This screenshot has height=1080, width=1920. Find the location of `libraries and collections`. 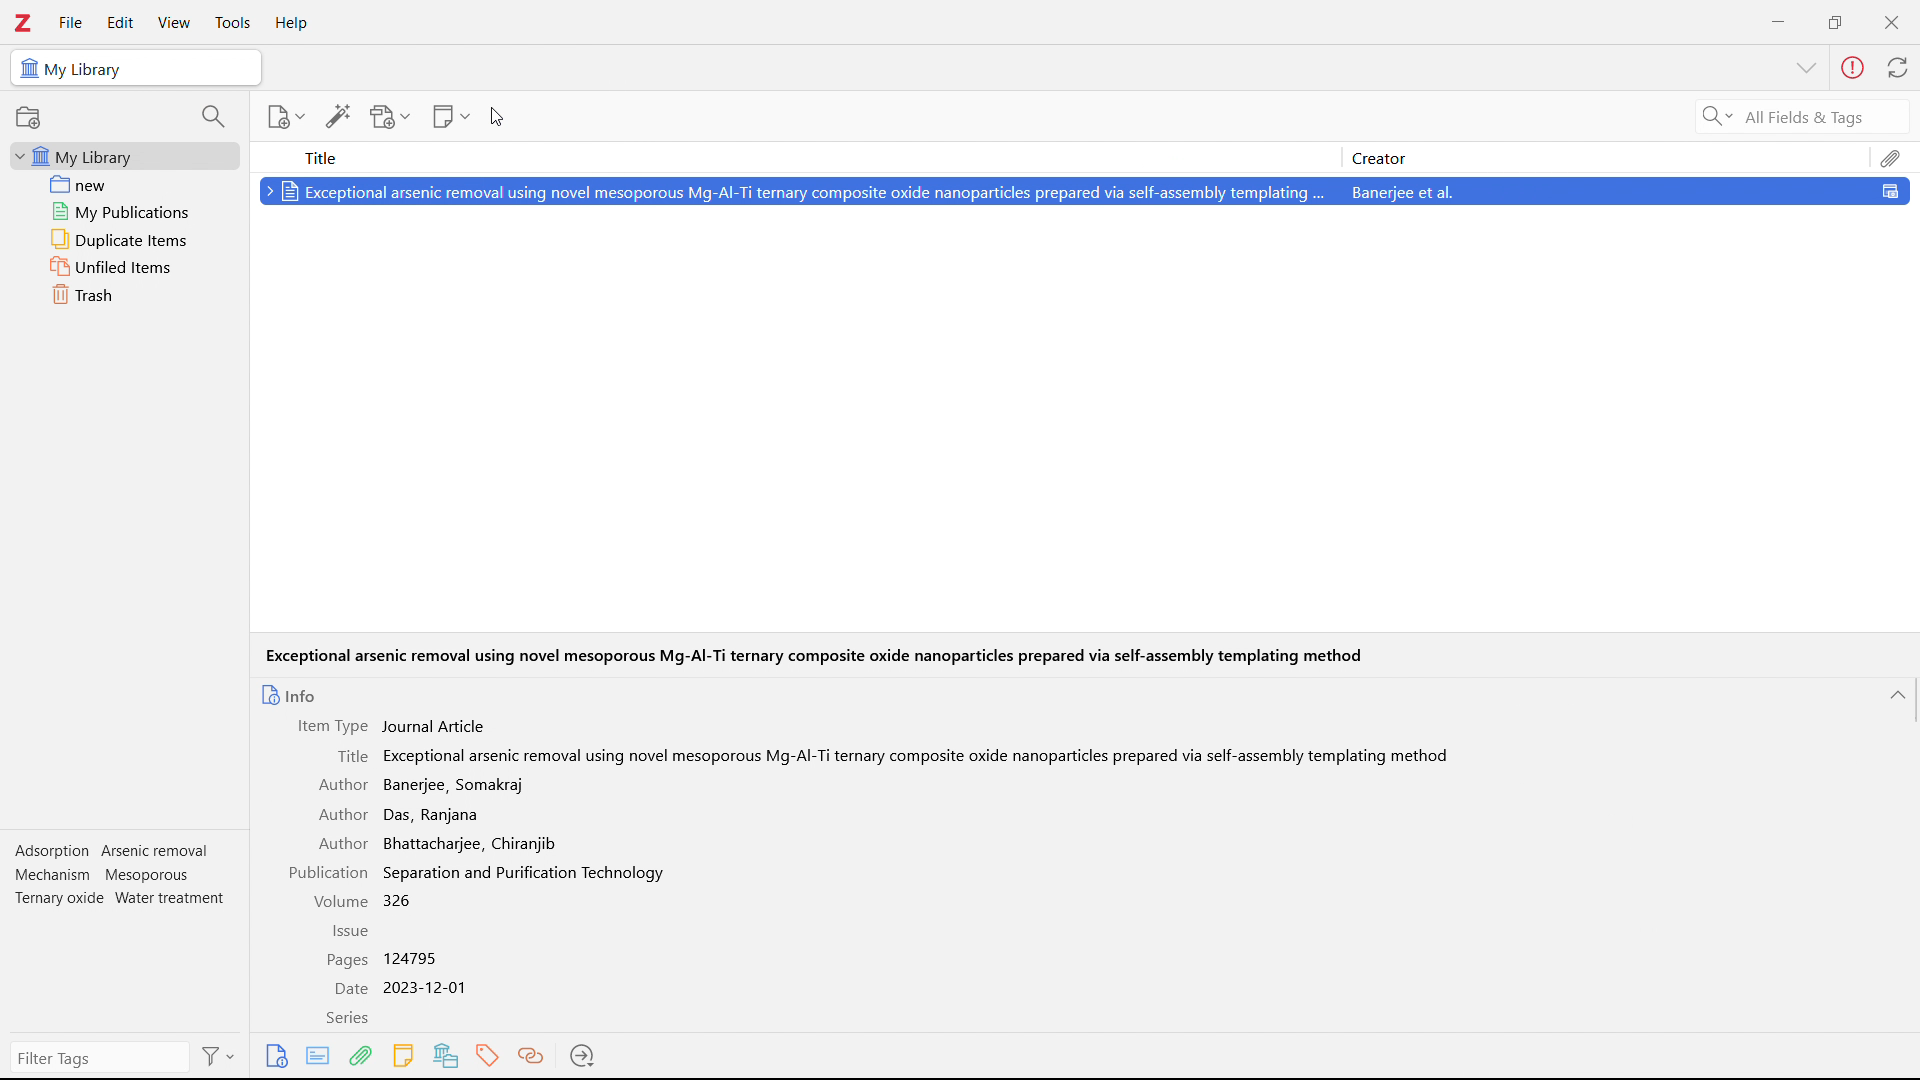

libraries and collections is located at coordinates (446, 1056).